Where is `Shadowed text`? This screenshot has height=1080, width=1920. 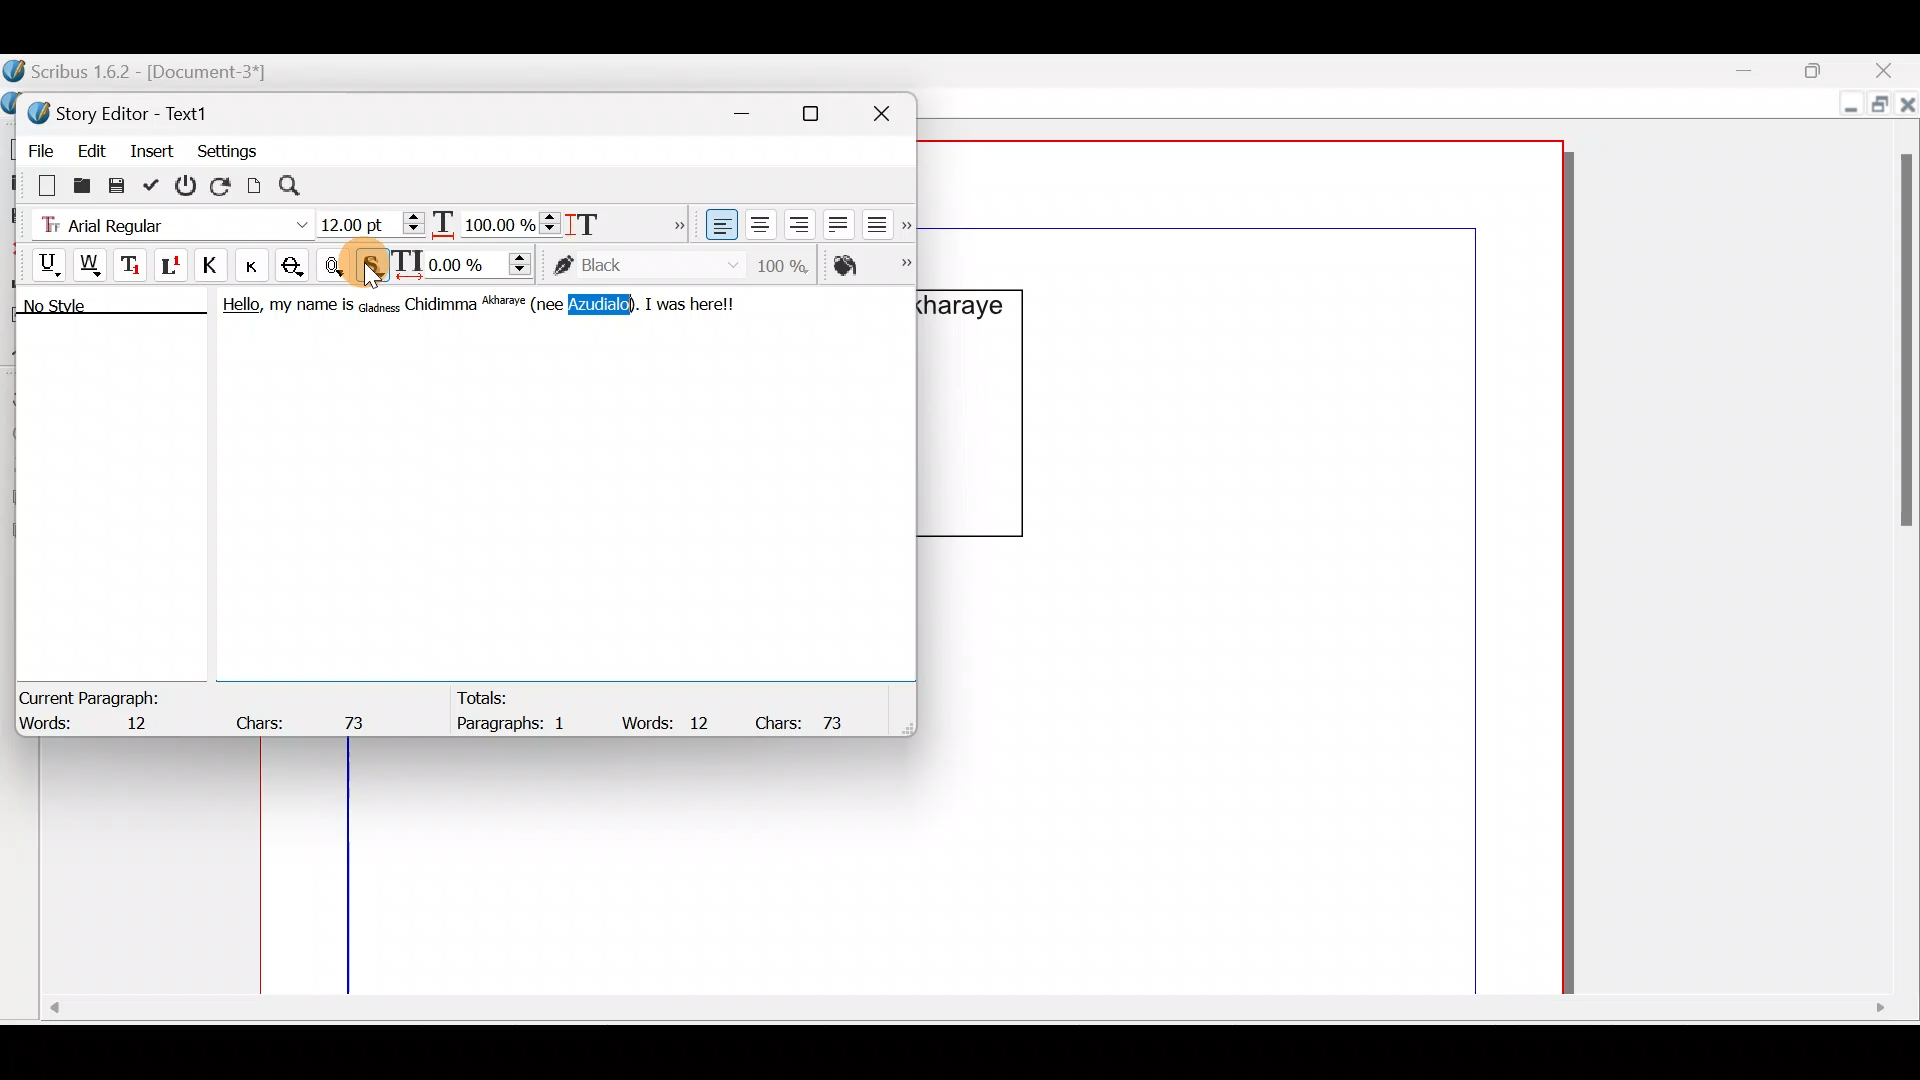
Shadowed text is located at coordinates (375, 263).